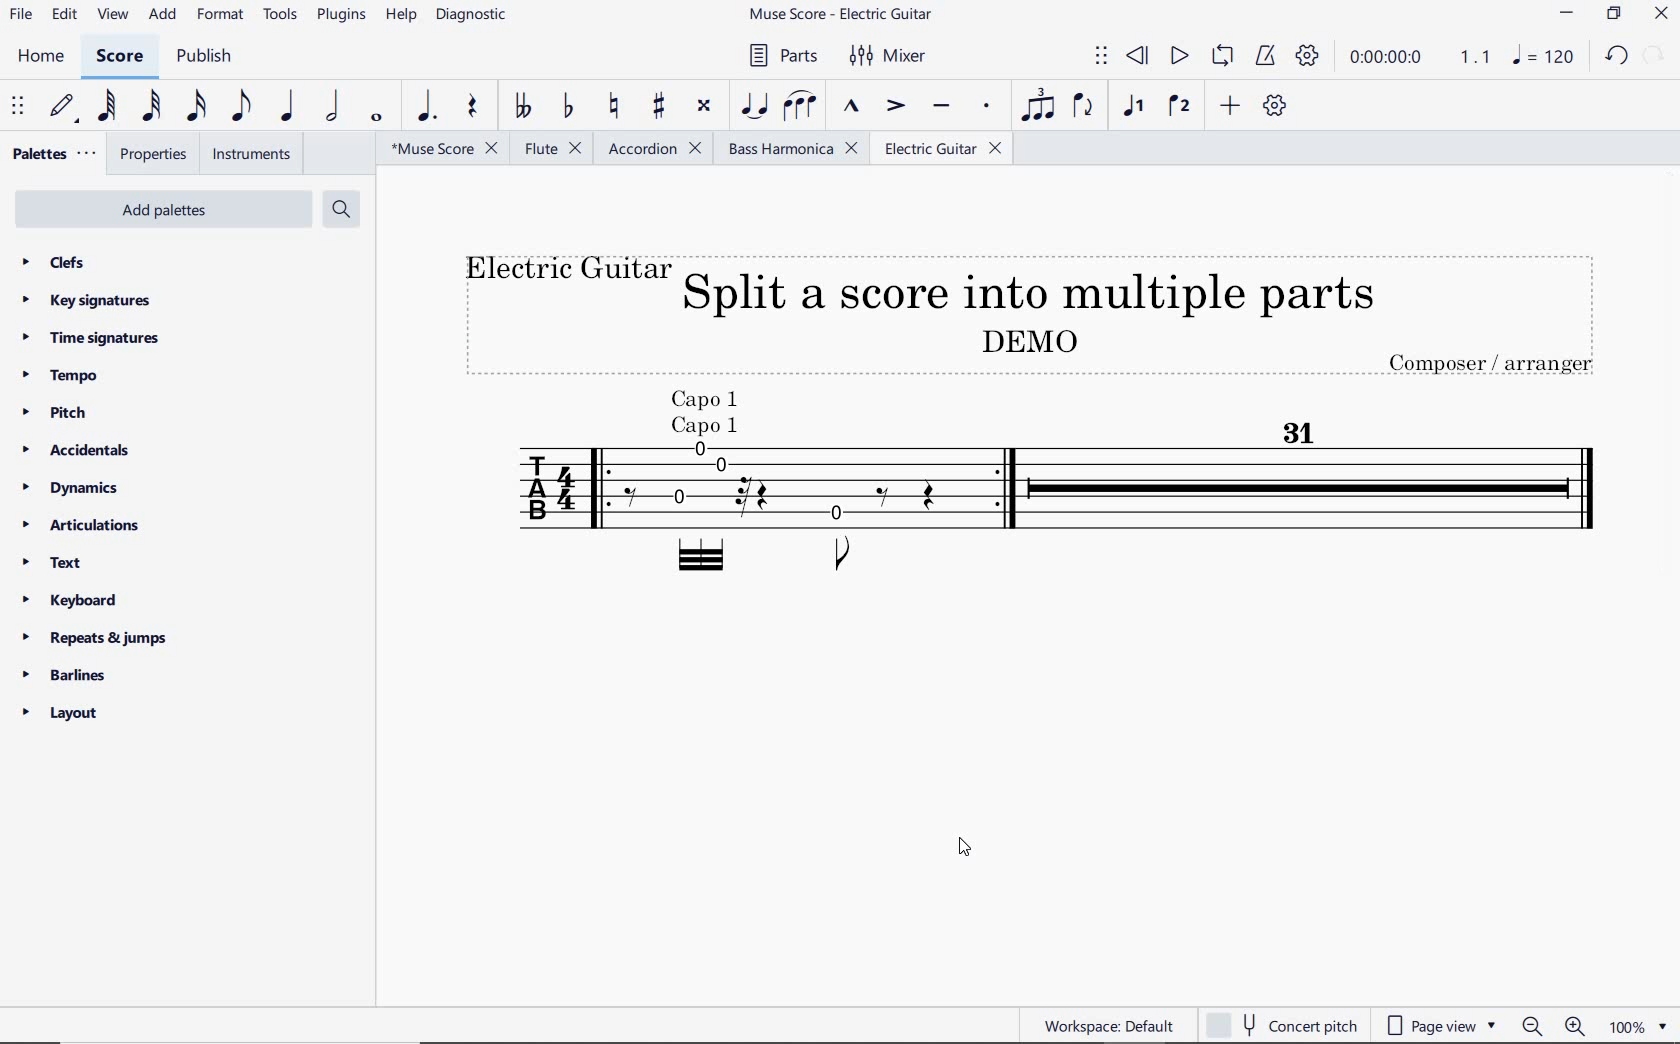  Describe the element at coordinates (250, 154) in the screenshot. I see `instruments` at that location.